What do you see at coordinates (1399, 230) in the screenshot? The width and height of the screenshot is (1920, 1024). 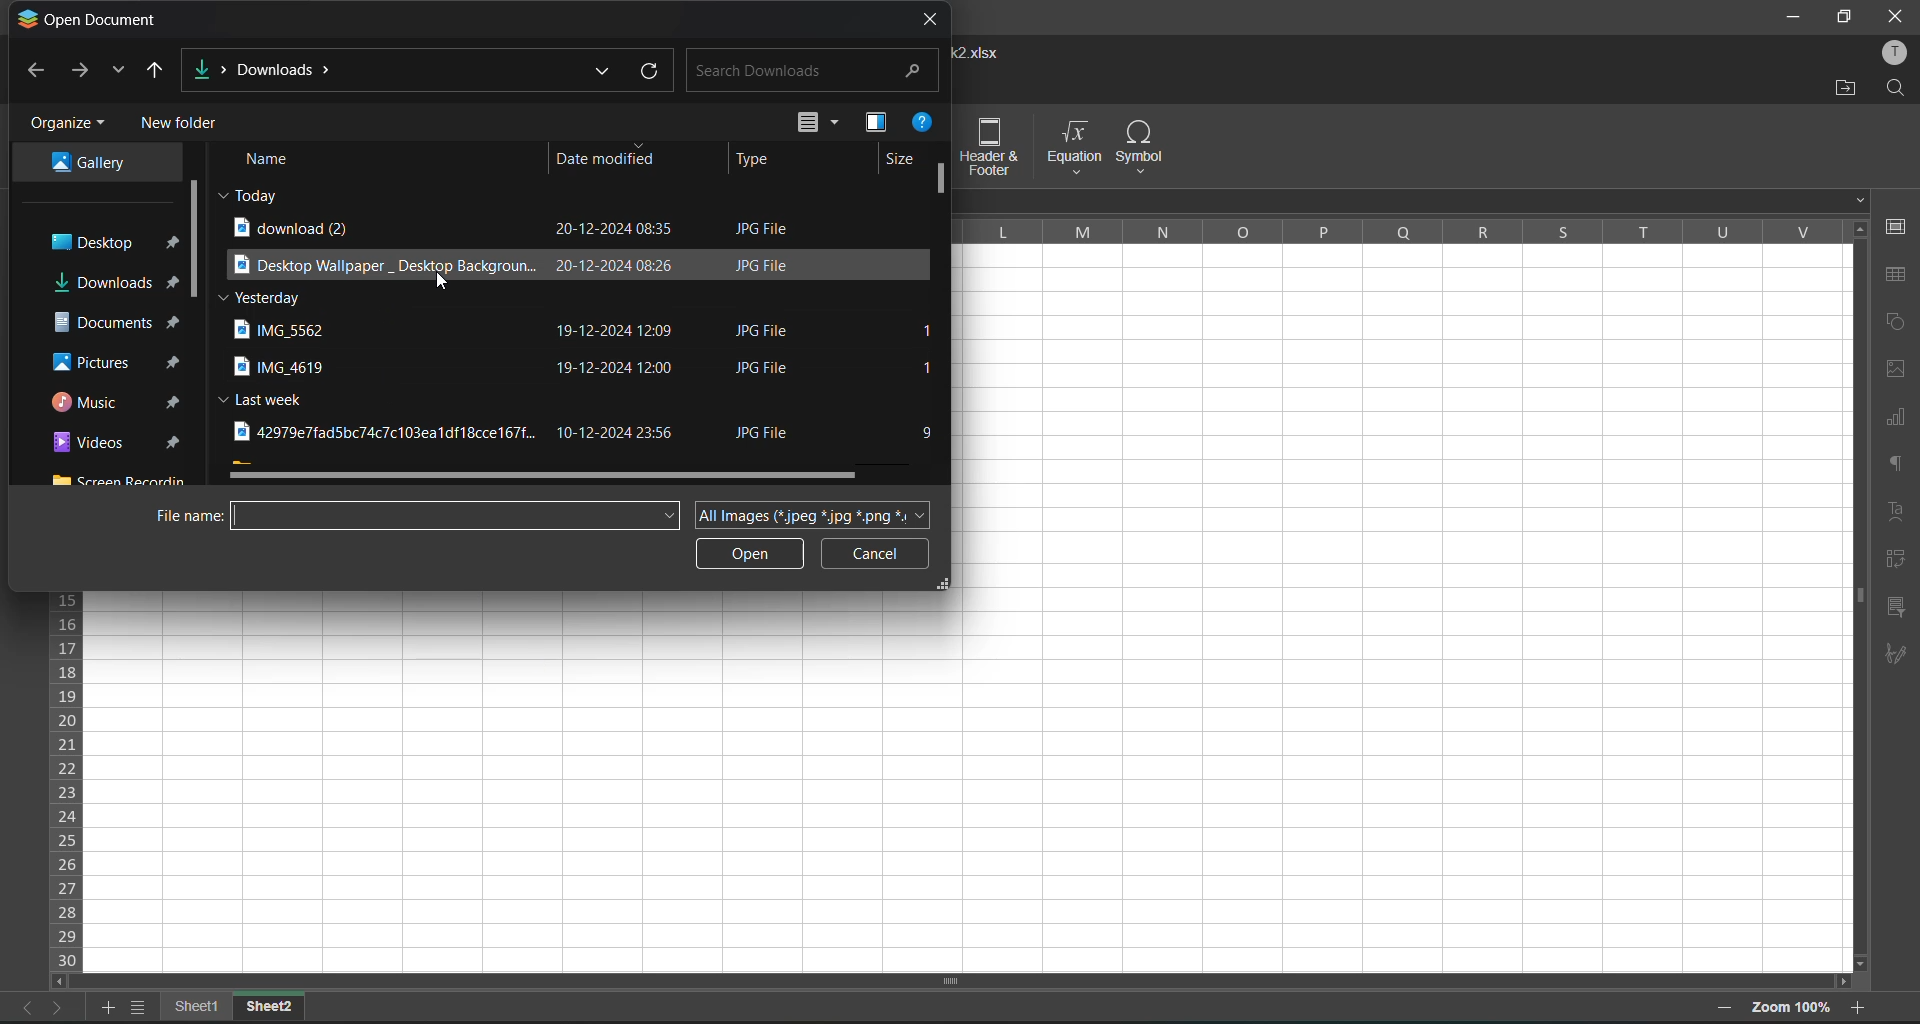 I see `column names` at bounding box center [1399, 230].